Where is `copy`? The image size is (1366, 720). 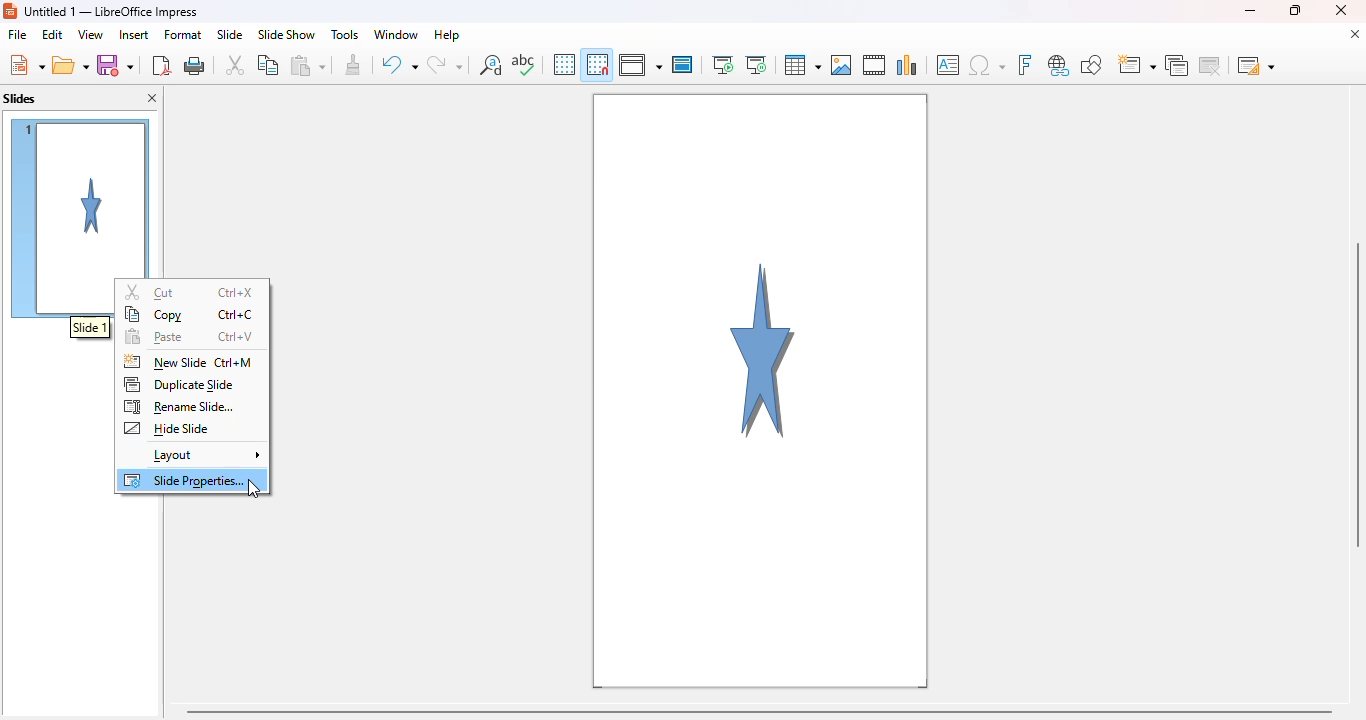 copy is located at coordinates (155, 315).